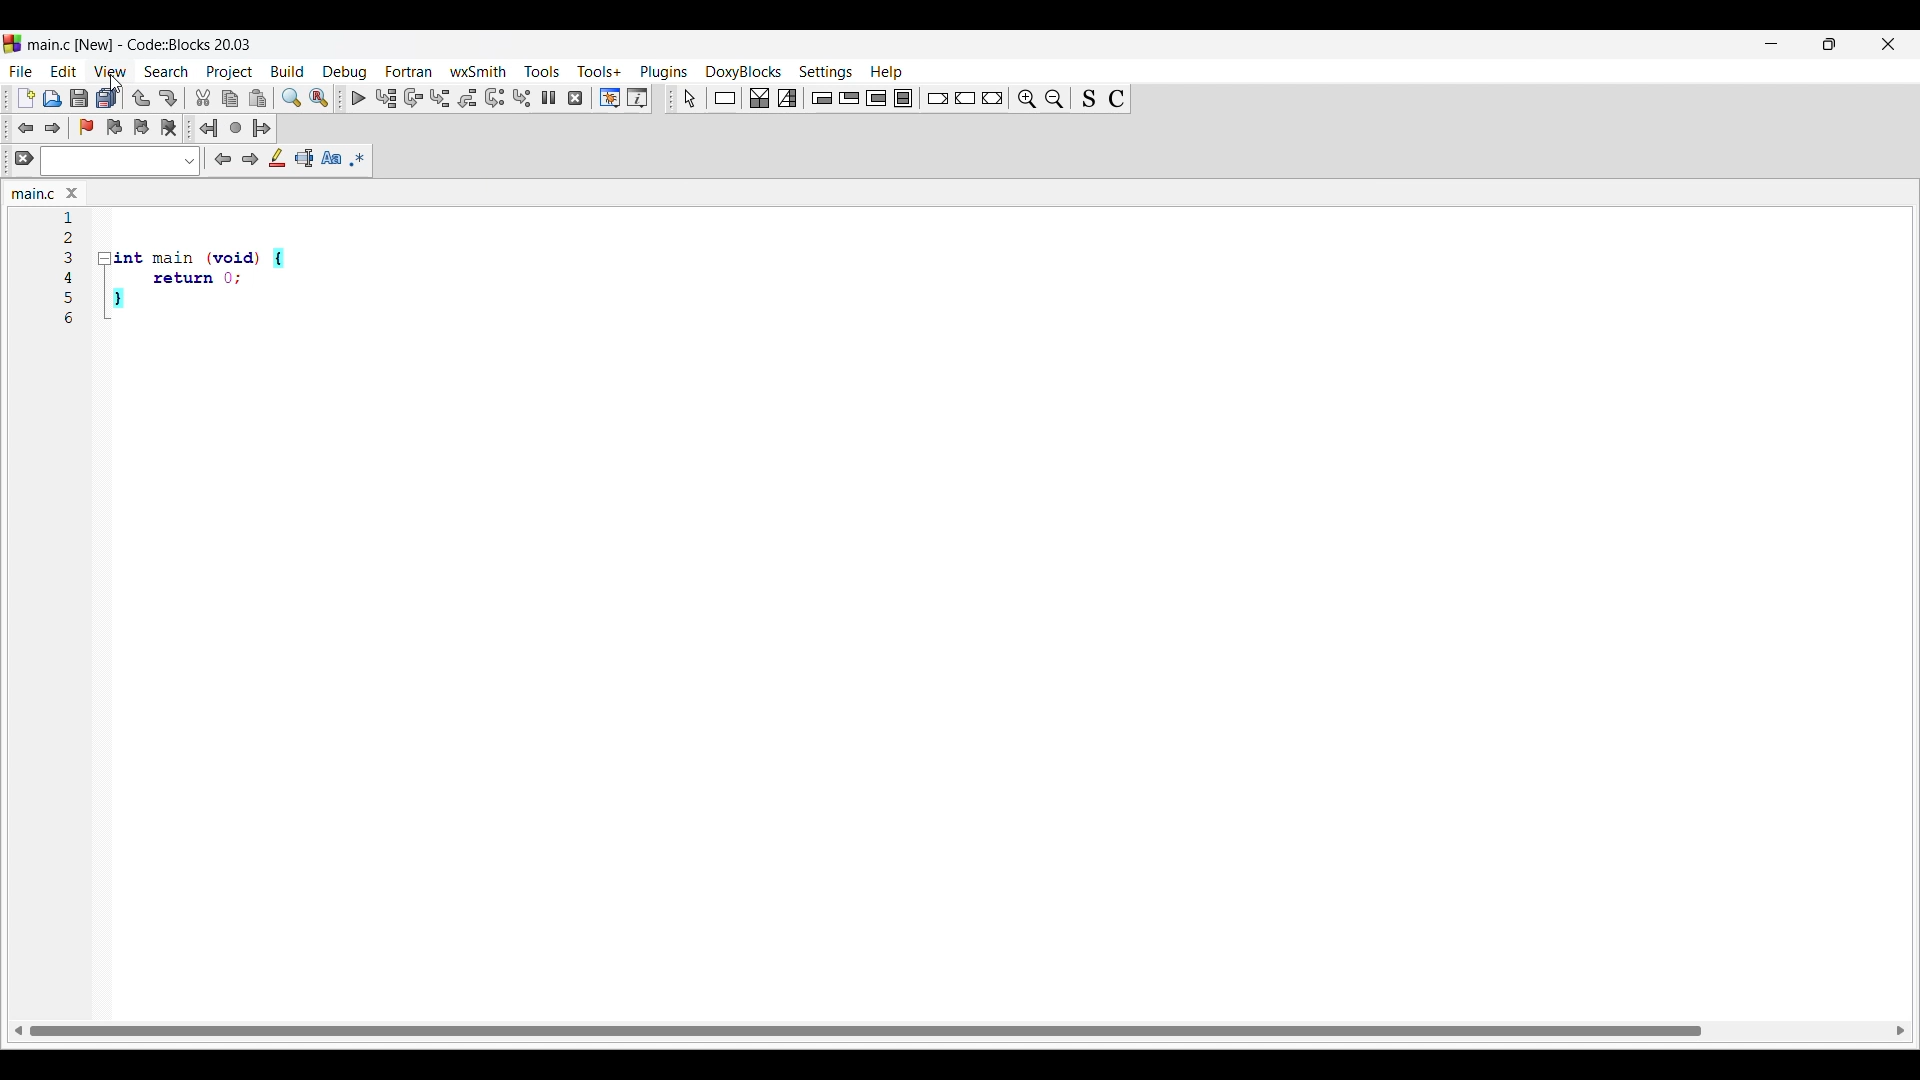  I want to click on Highlight, so click(277, 157).